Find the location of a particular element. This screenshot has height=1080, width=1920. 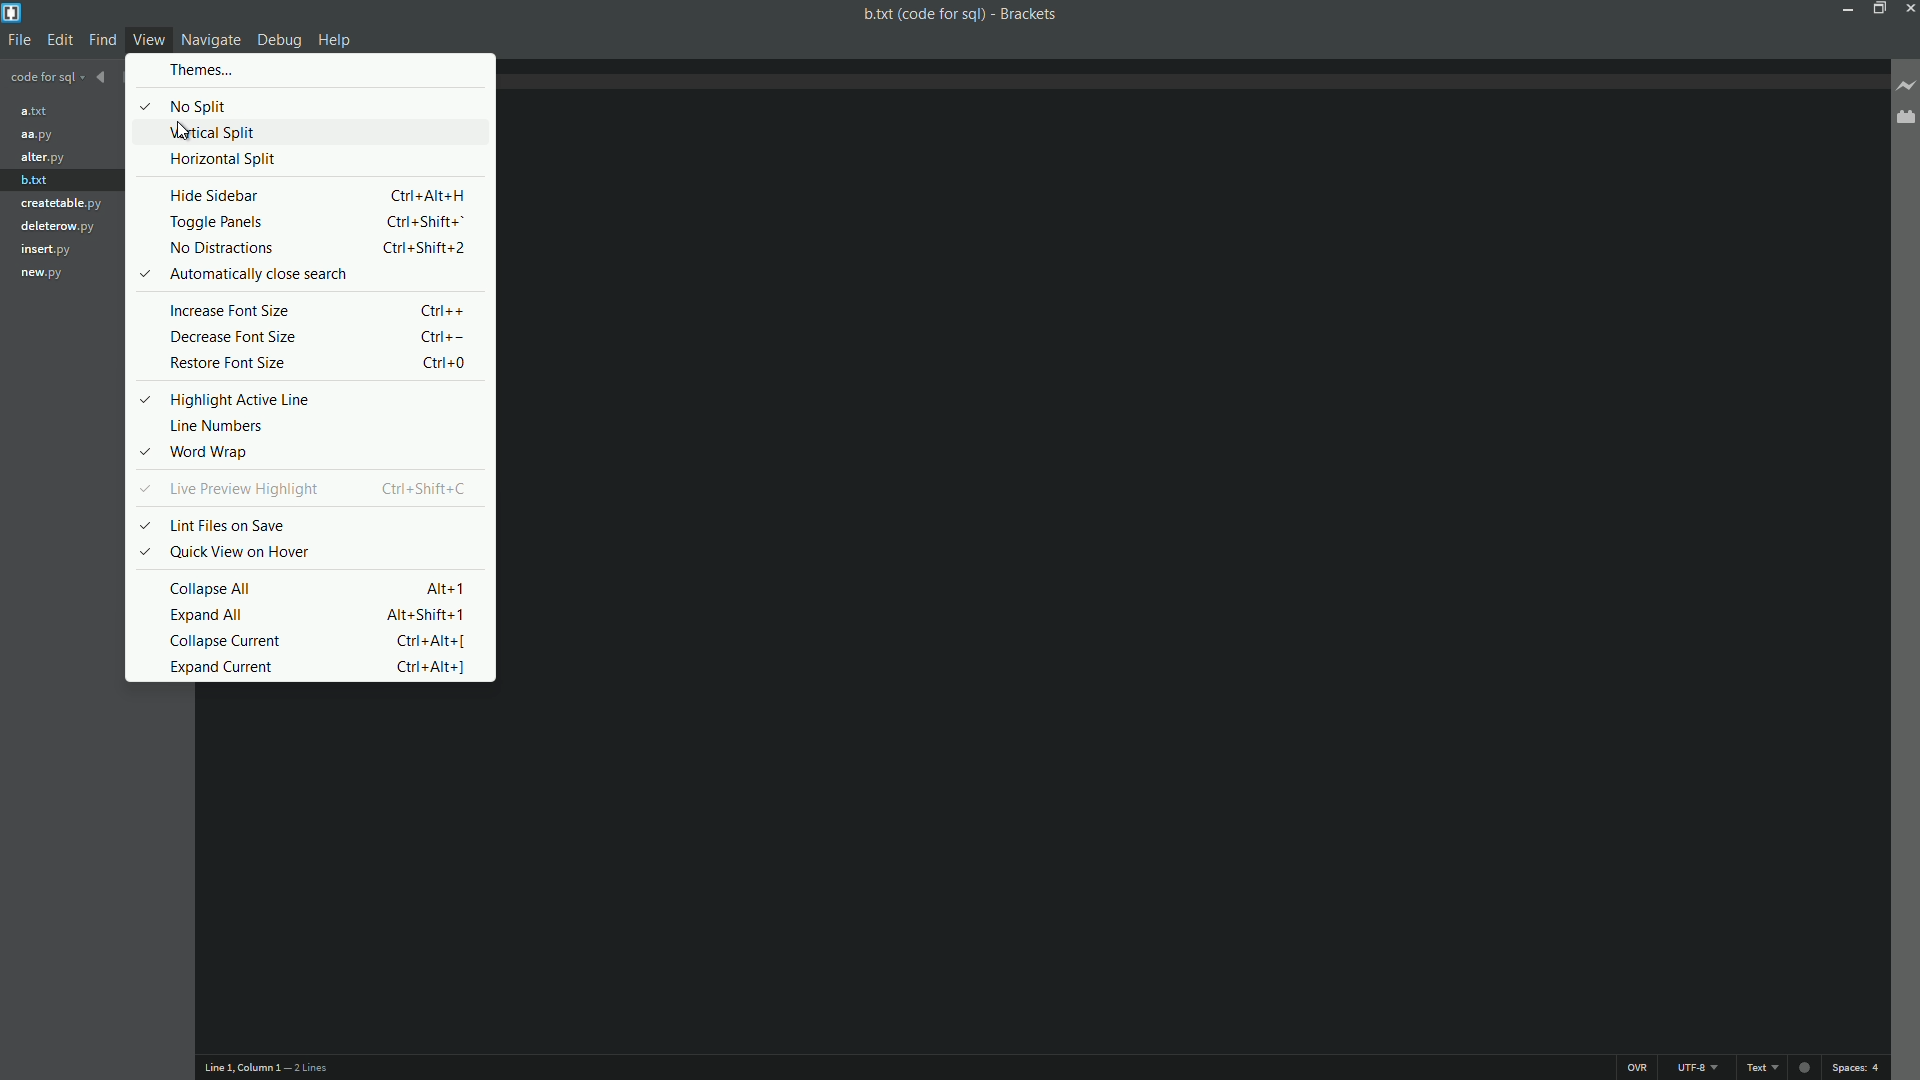

toggle panels is located at coordinates (319, 224).